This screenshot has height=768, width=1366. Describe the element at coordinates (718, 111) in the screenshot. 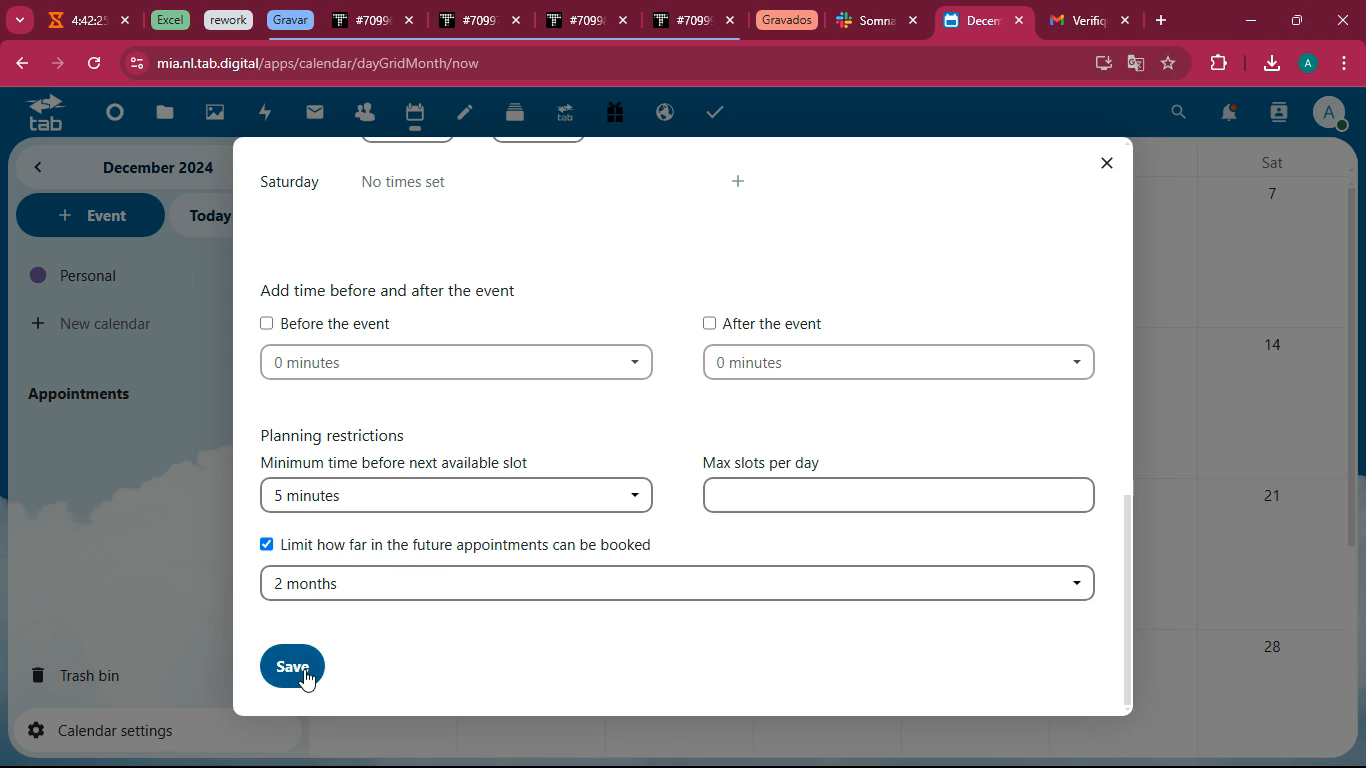

I see `taks` at that location.